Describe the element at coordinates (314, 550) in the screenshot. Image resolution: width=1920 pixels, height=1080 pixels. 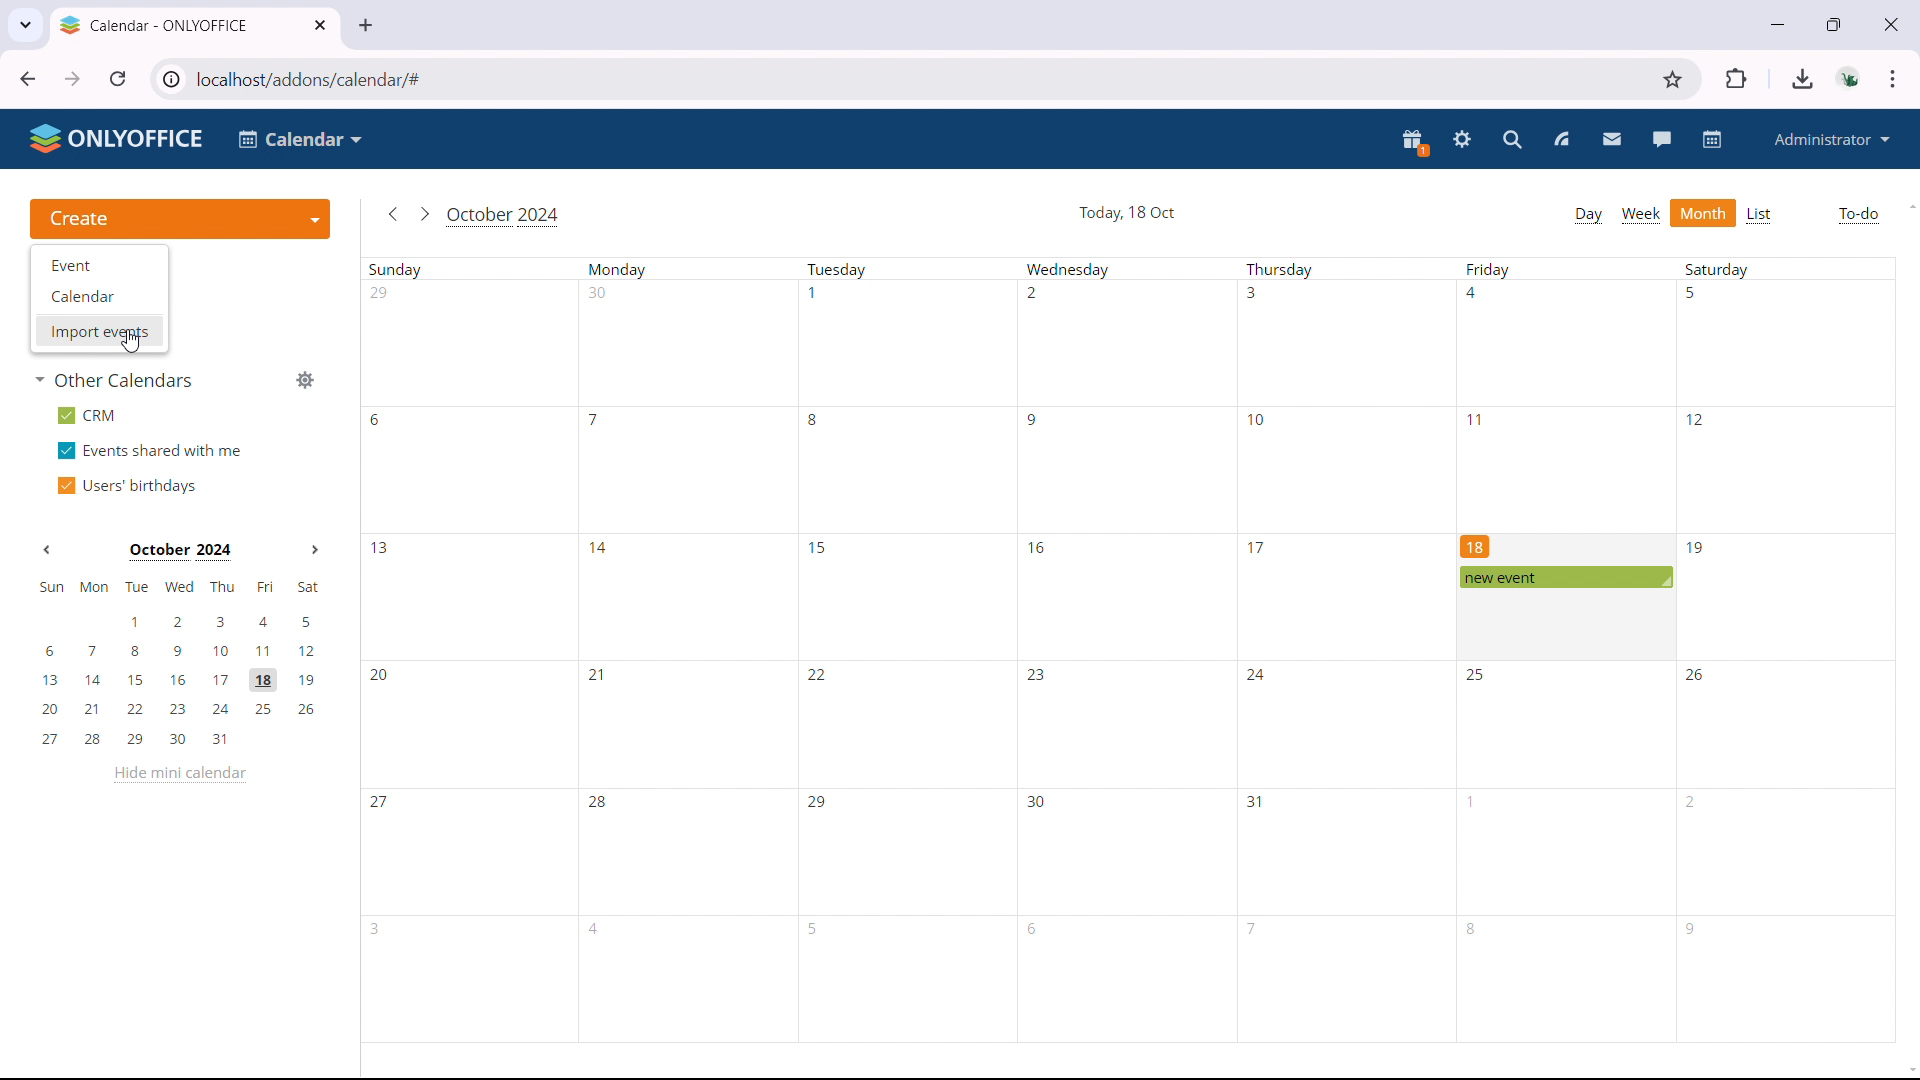
I see `Next month` at that location.